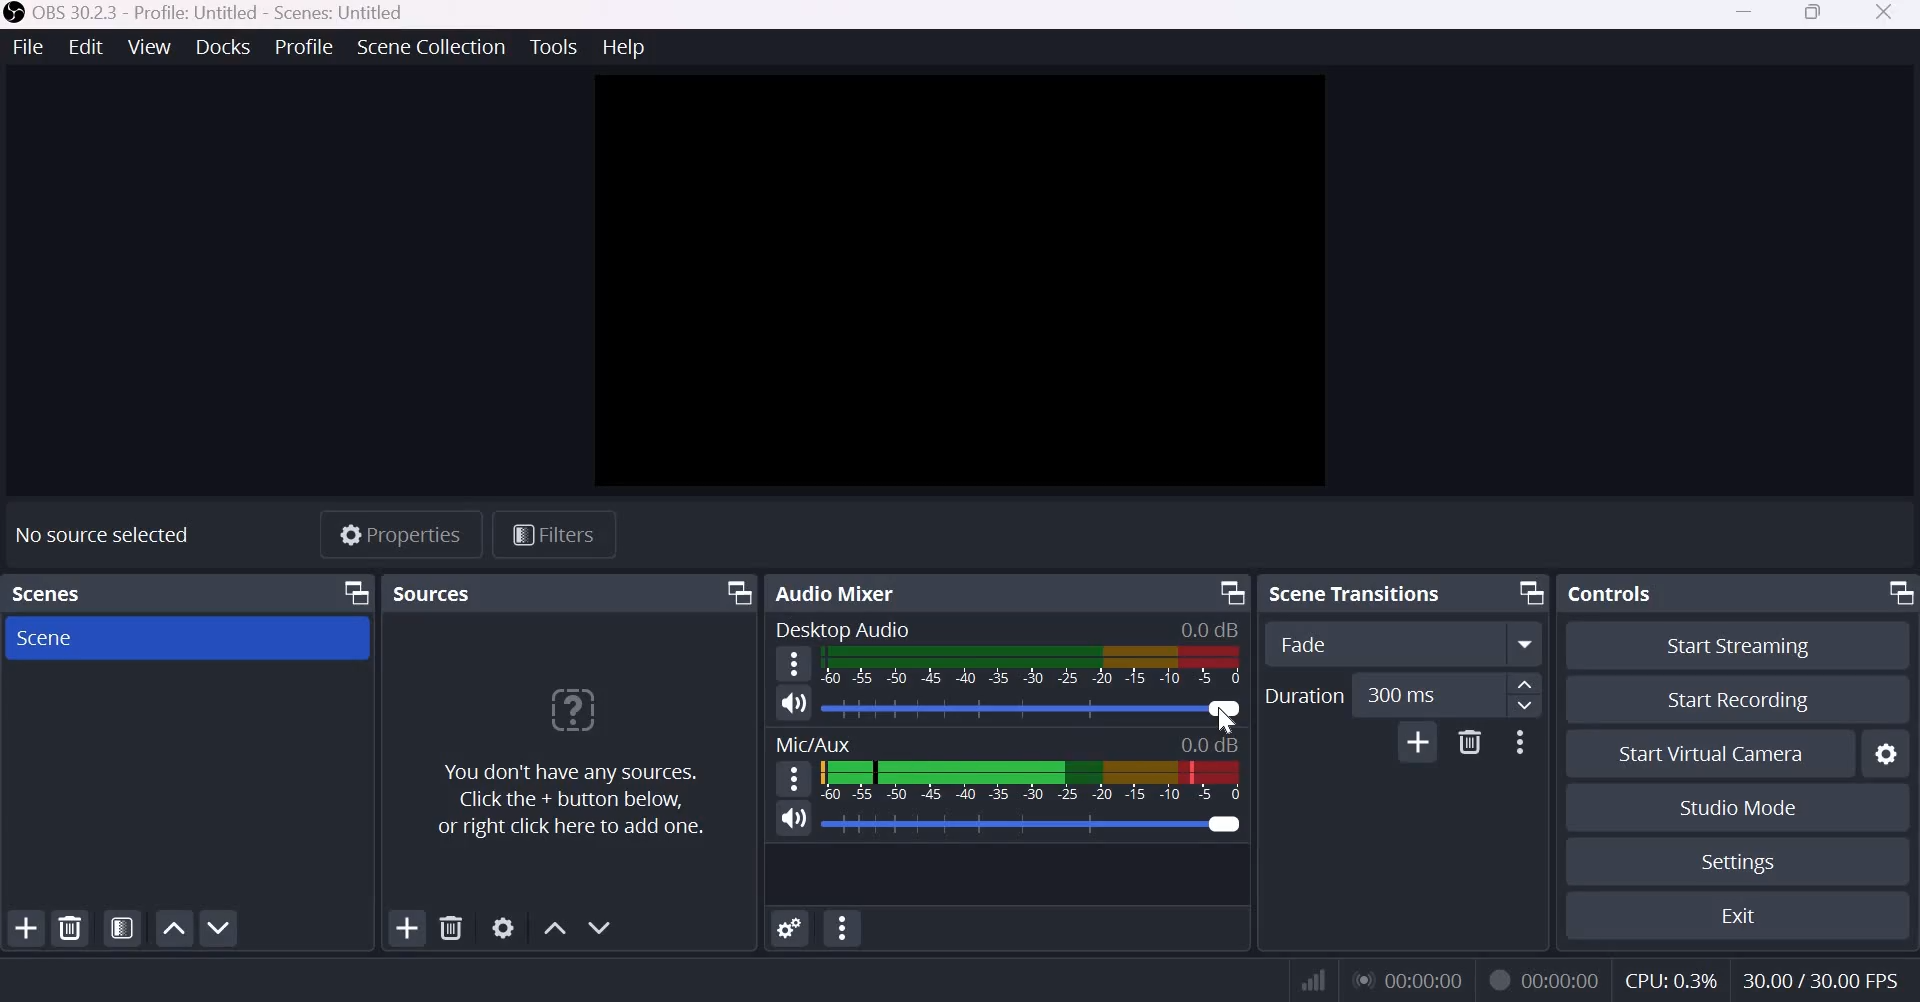 The height and width of the screenshot is (1002, 1920). Describe the element at coordinates (149, 47) in the screenshot. I see `View` at that location.